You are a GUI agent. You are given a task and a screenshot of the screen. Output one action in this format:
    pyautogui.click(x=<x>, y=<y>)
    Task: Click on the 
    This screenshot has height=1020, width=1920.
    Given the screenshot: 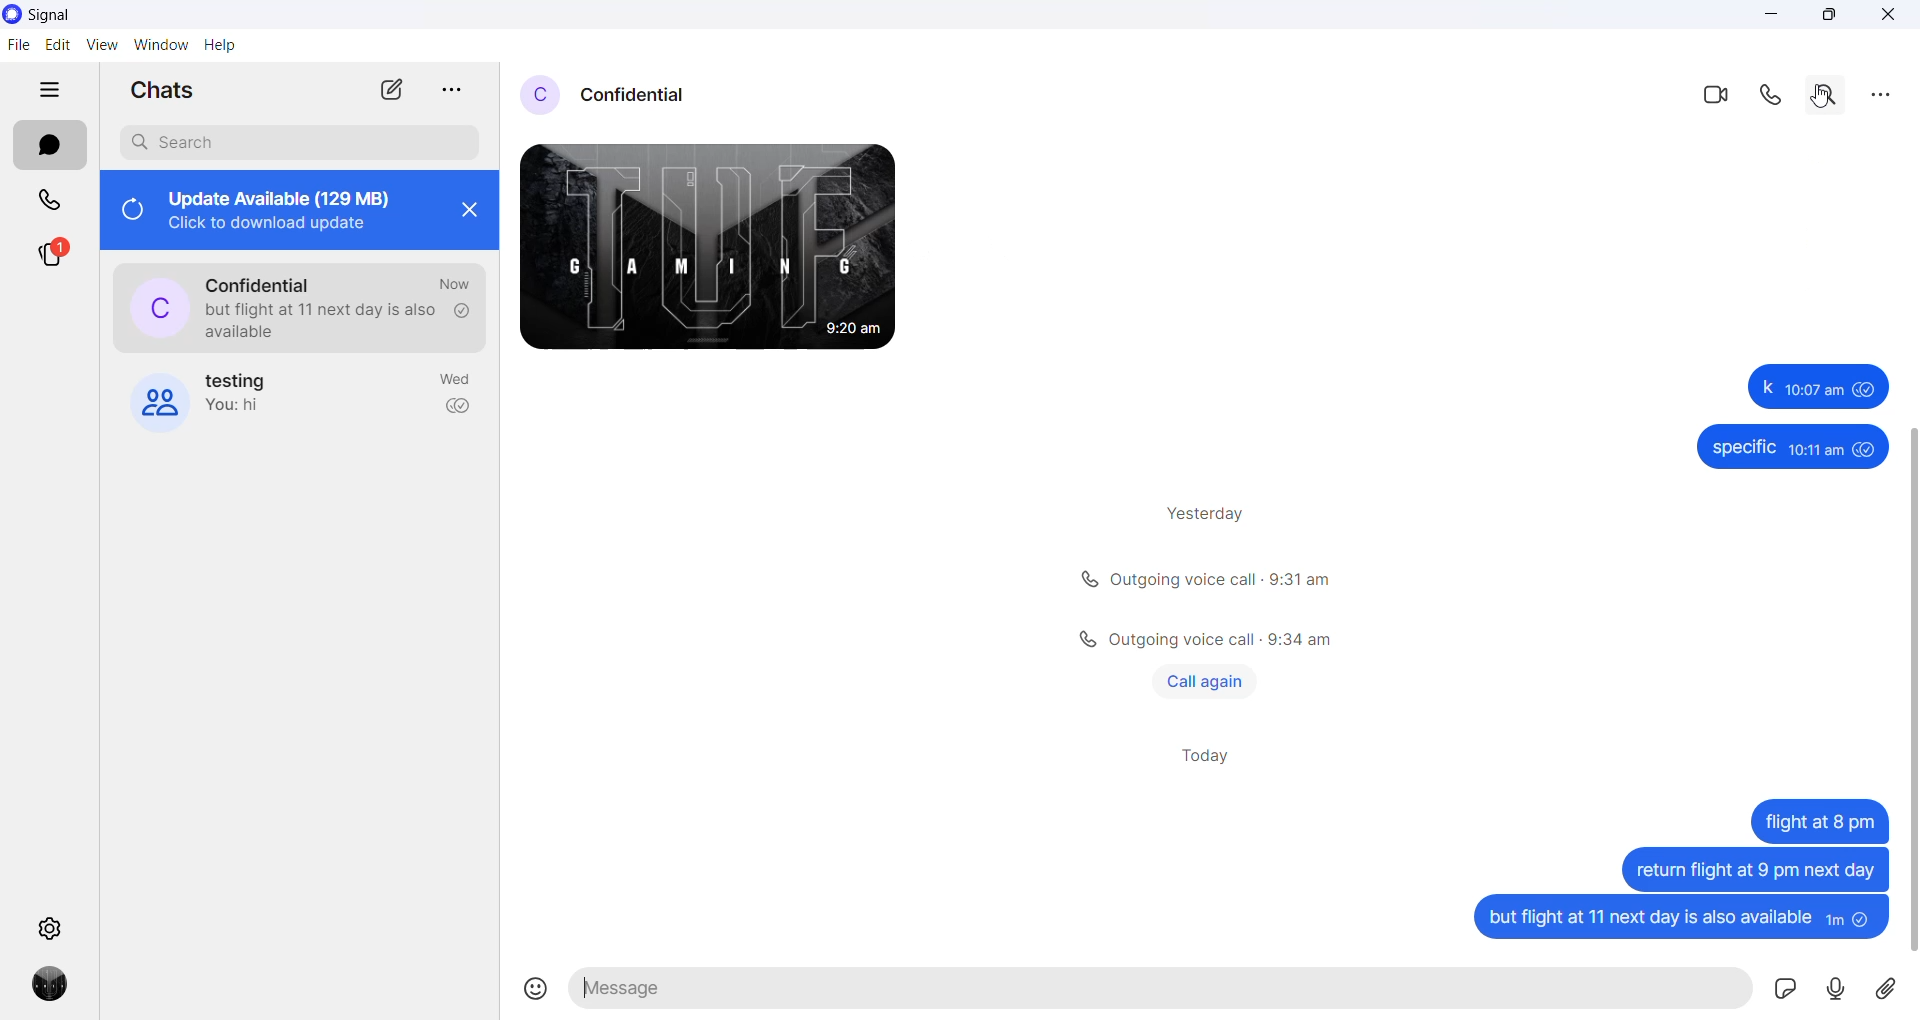 What is the action you would take?
    pyautogui.click(x=1791, y=448)
    